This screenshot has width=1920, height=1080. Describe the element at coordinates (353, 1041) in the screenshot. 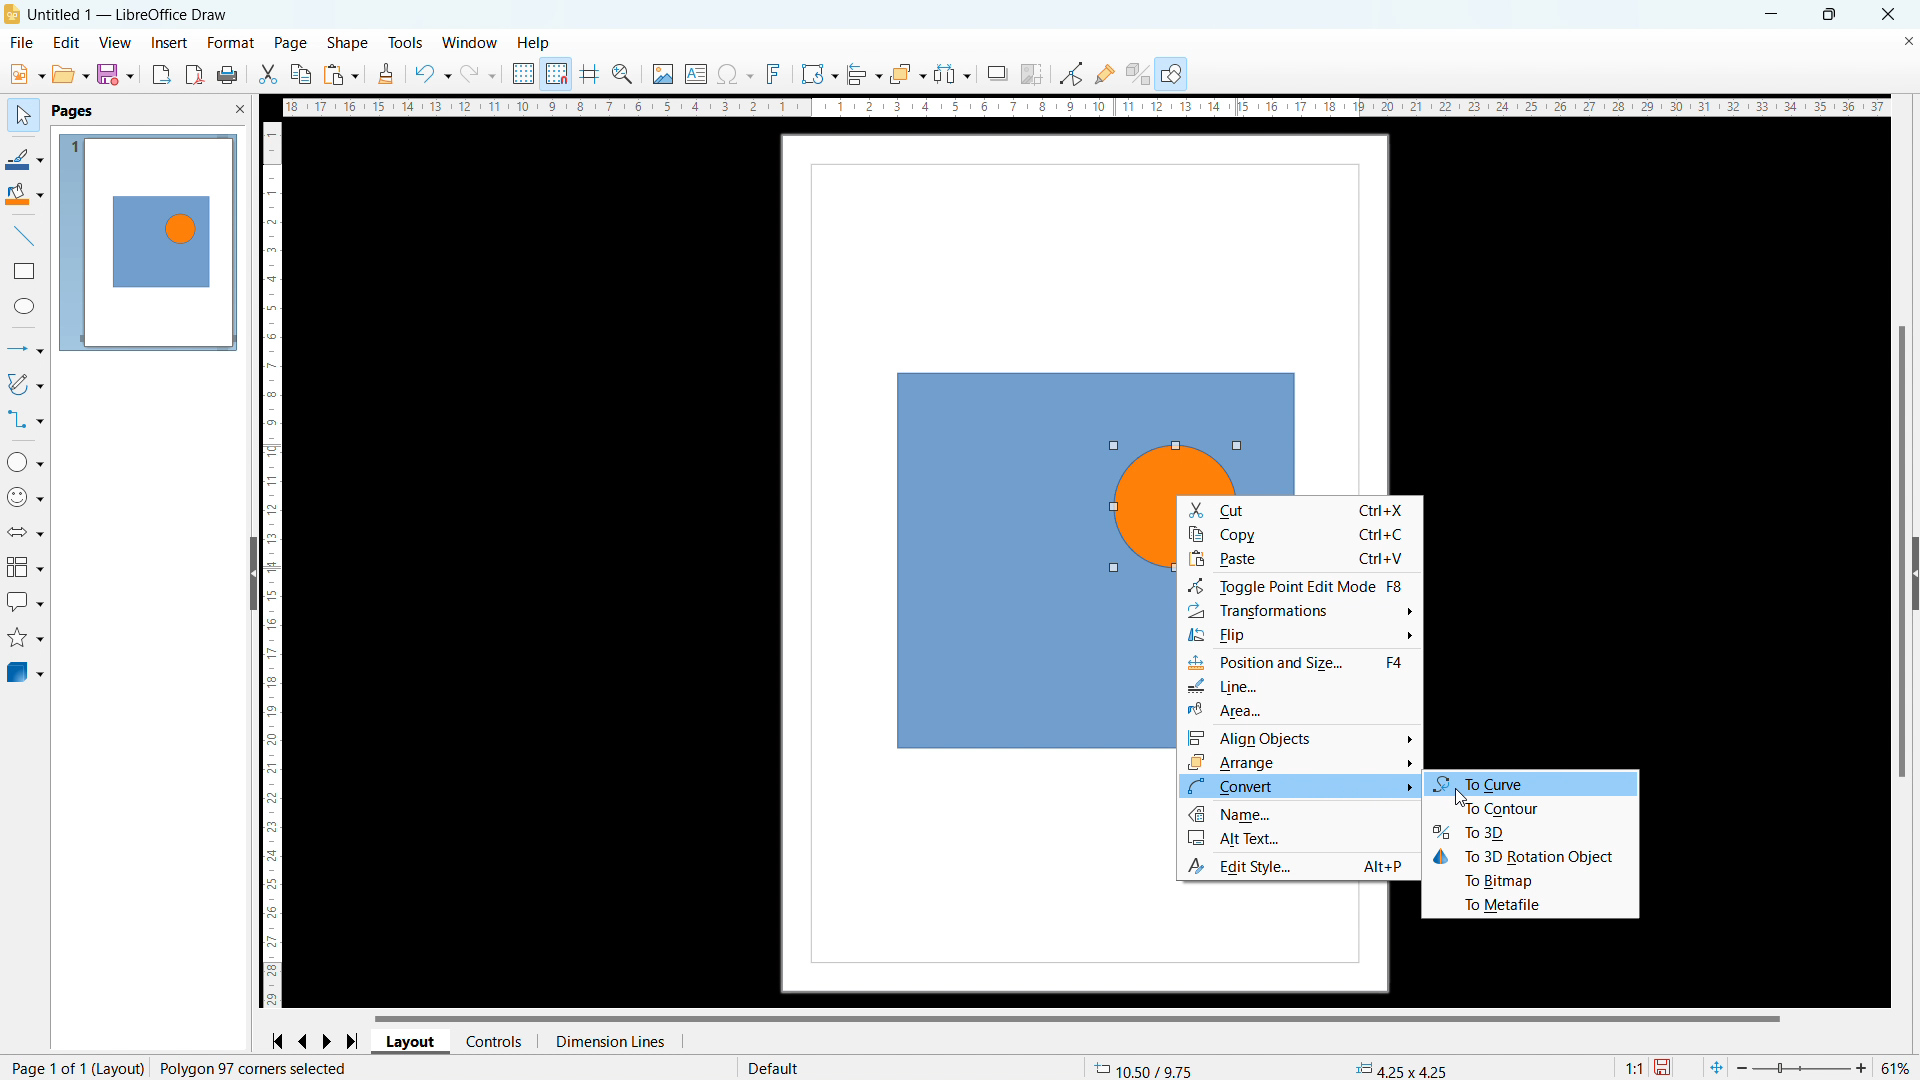

I see `go to last page` at that location.